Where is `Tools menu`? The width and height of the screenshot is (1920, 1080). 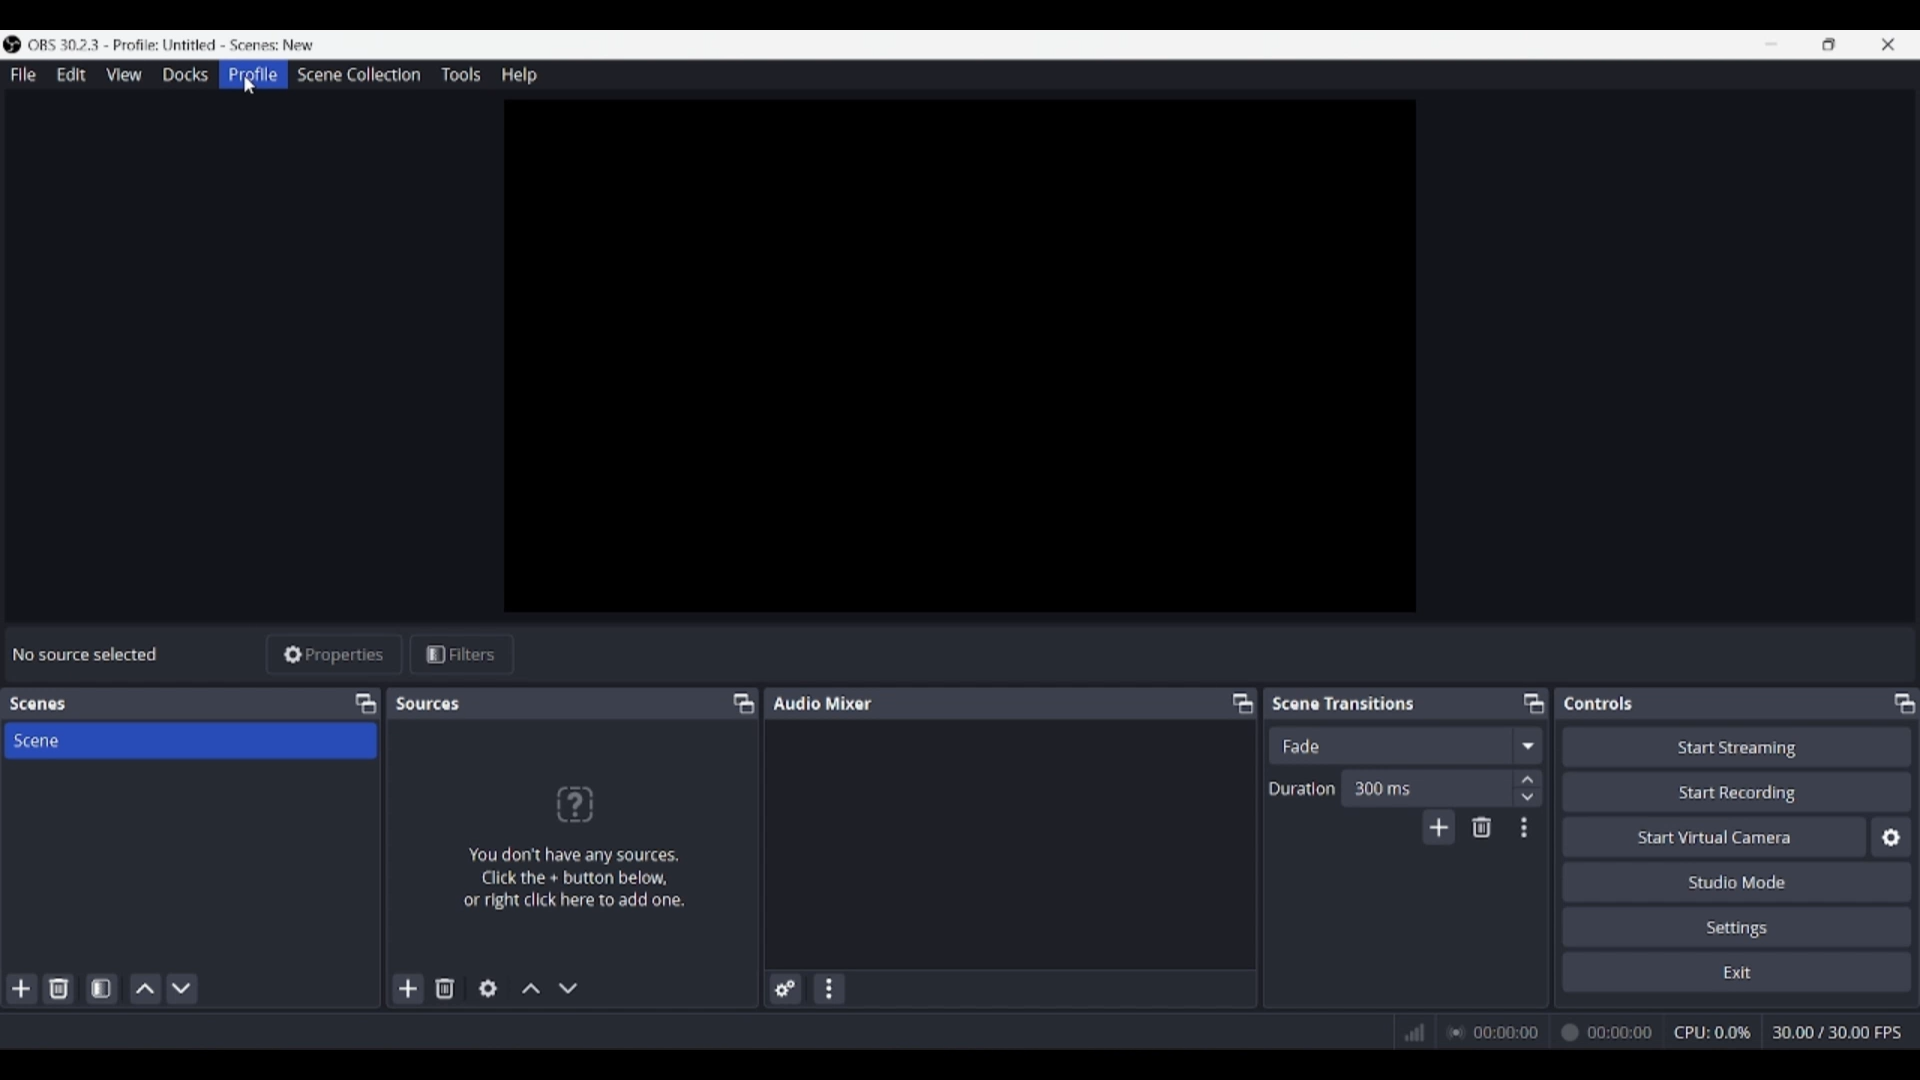
Tools menu is located at coordinates (460, 74).